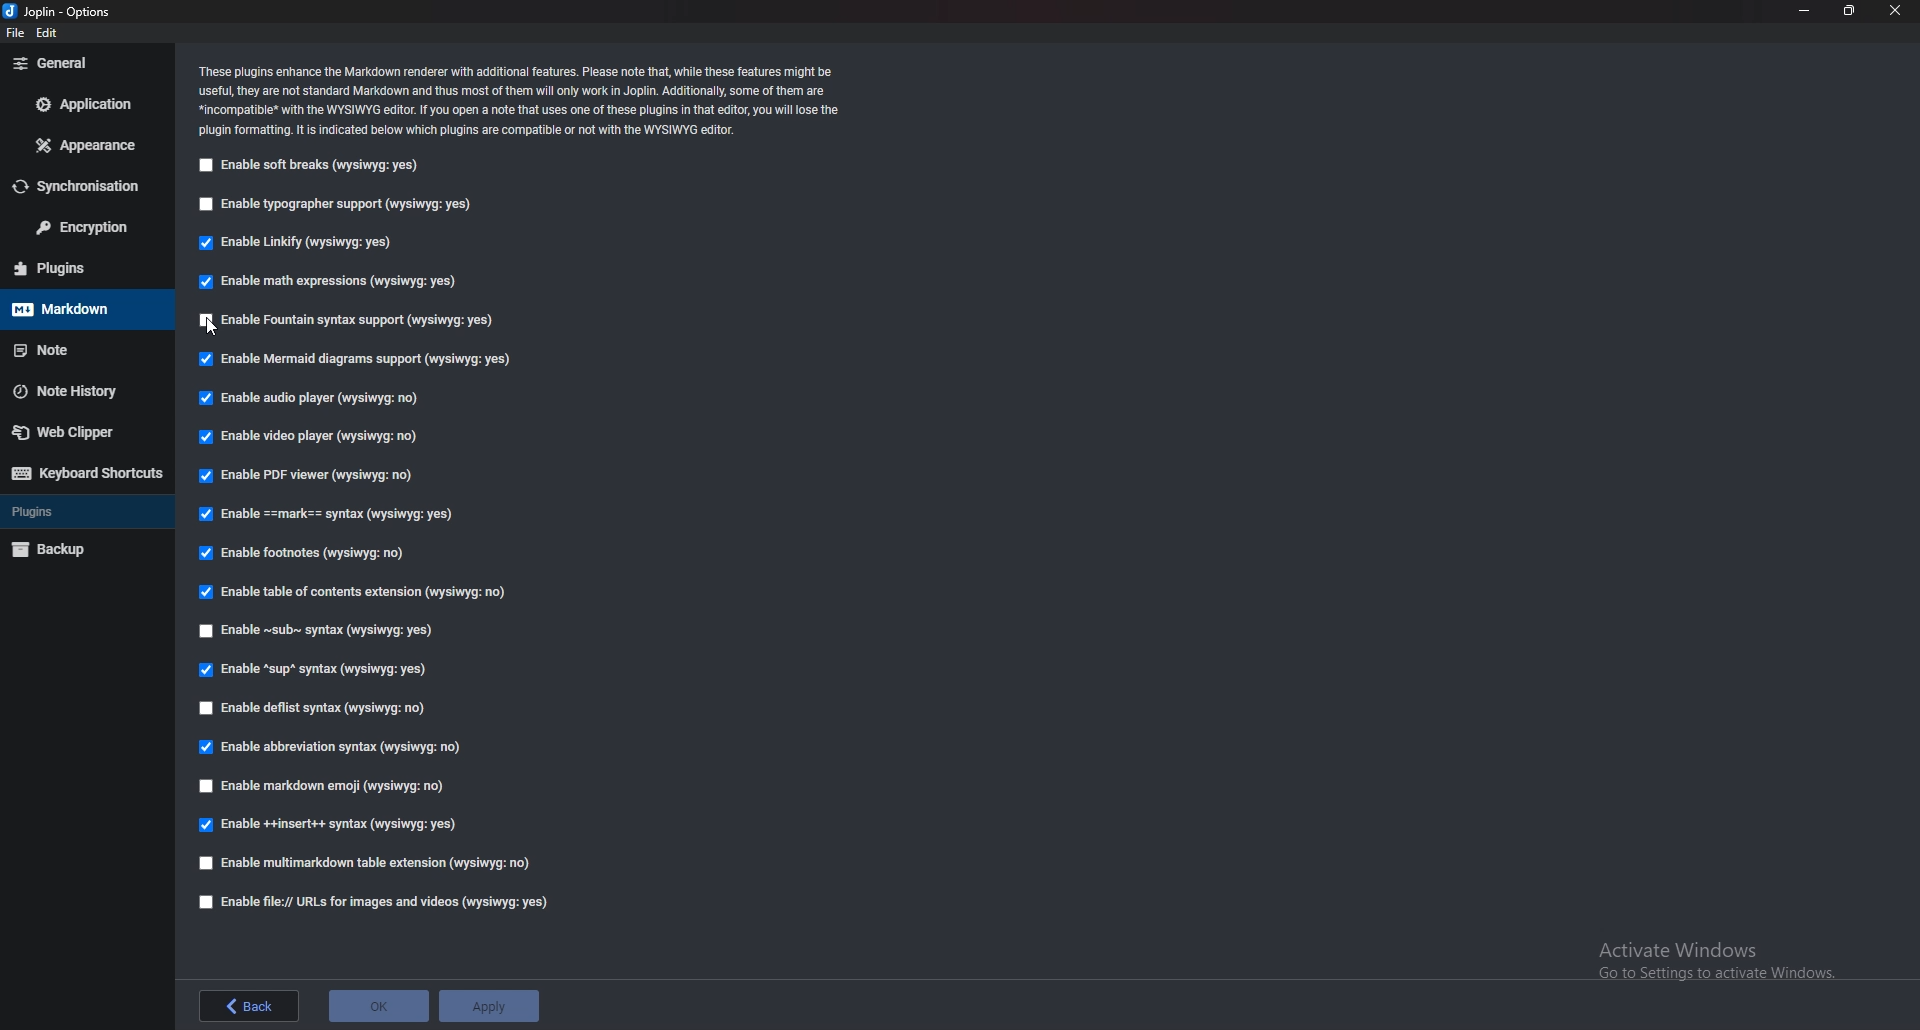  What do you see at coordinates (305, 398) in the screenshot?
I see `Enable audio player` at bounding box center [305, 398].